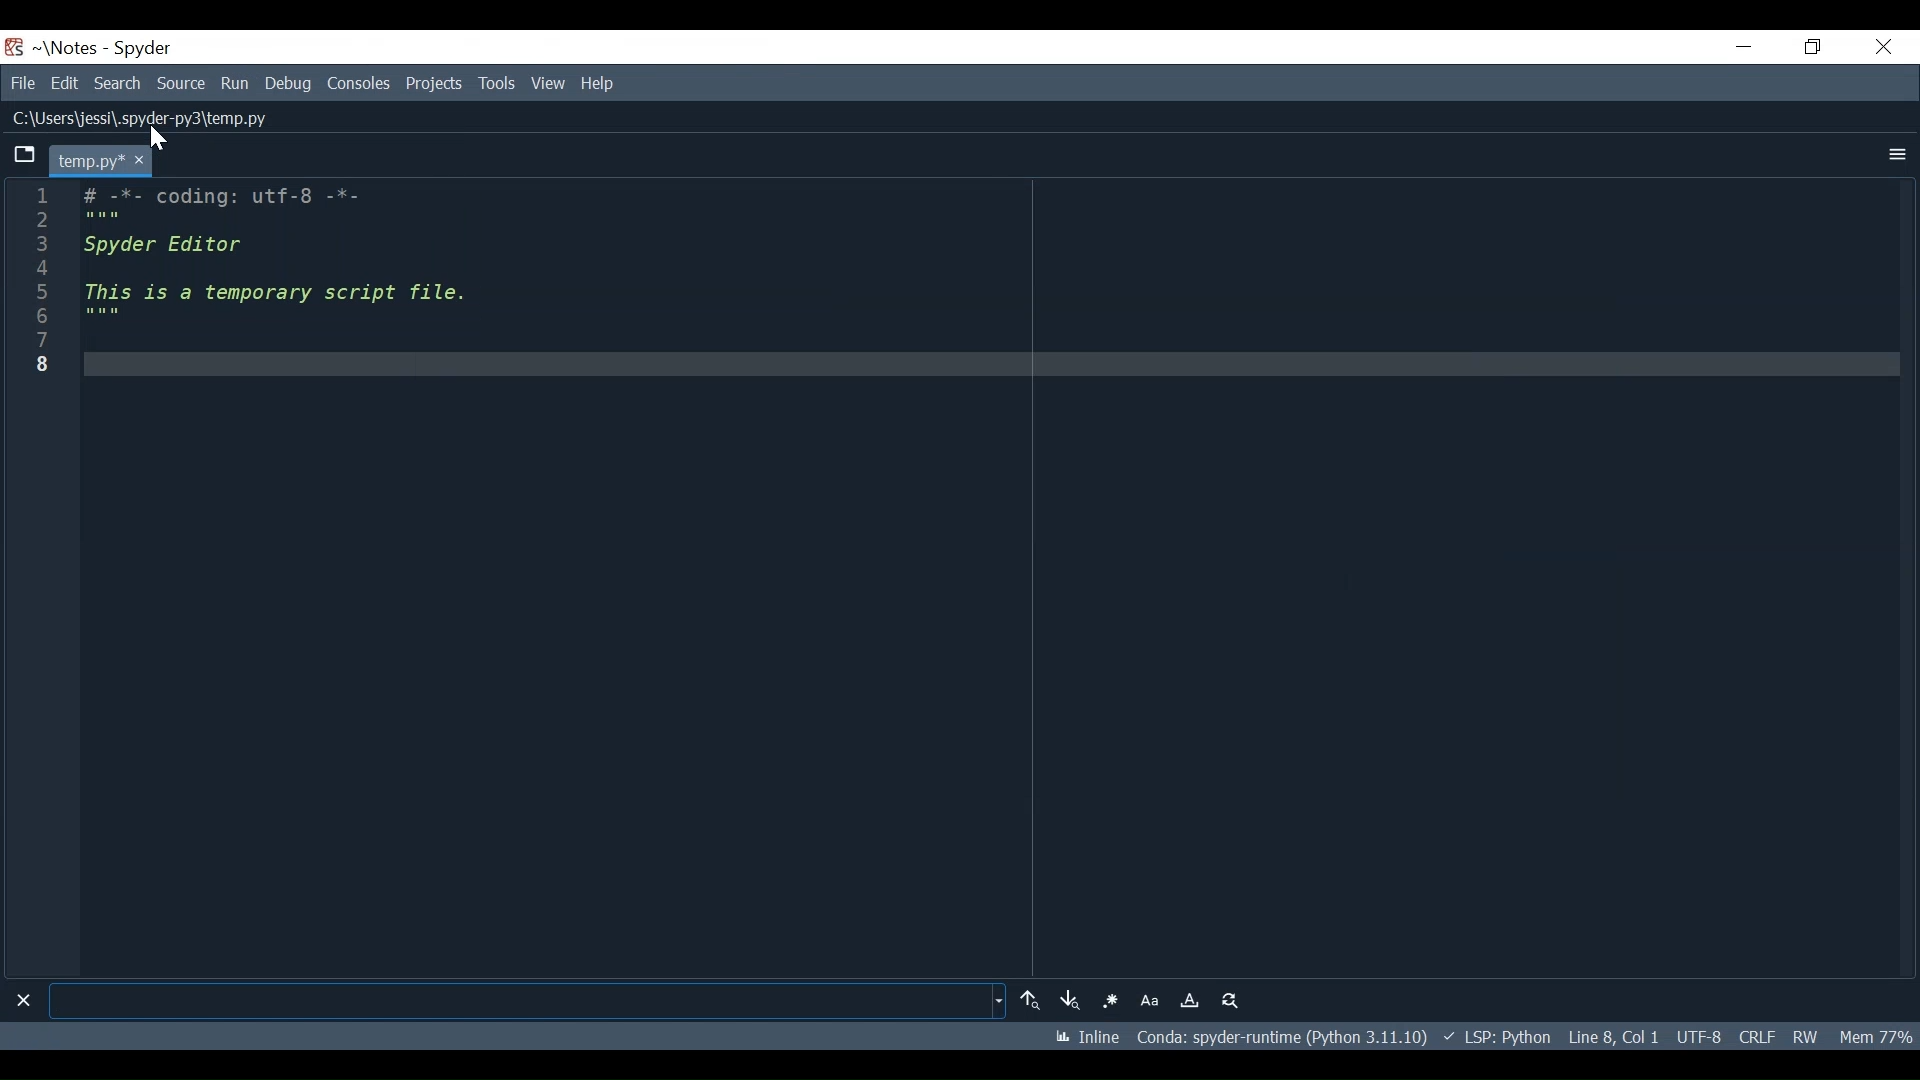 The image size is (1920, 1080). What do you see at coordinates (34, 579) in the screenshot?
I see `line column` at bounding box center [34, 579].